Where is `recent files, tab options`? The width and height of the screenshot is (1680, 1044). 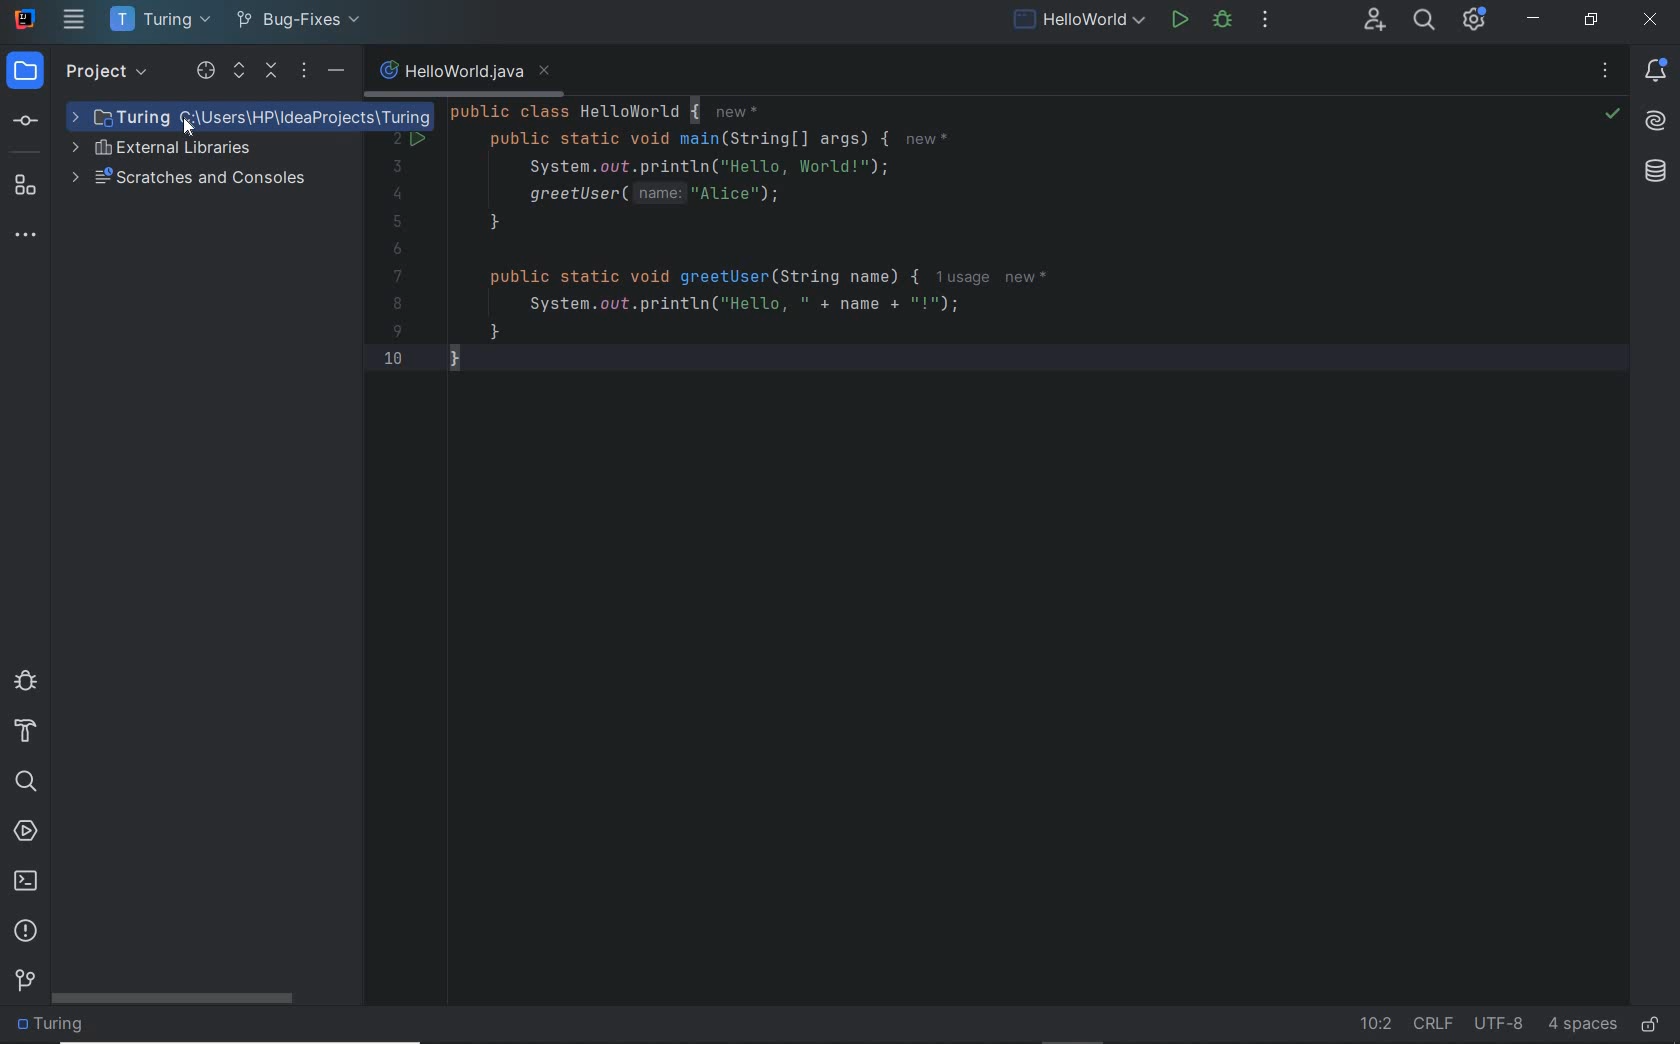 recent files, tab options is located at coordinates (1607, 73).